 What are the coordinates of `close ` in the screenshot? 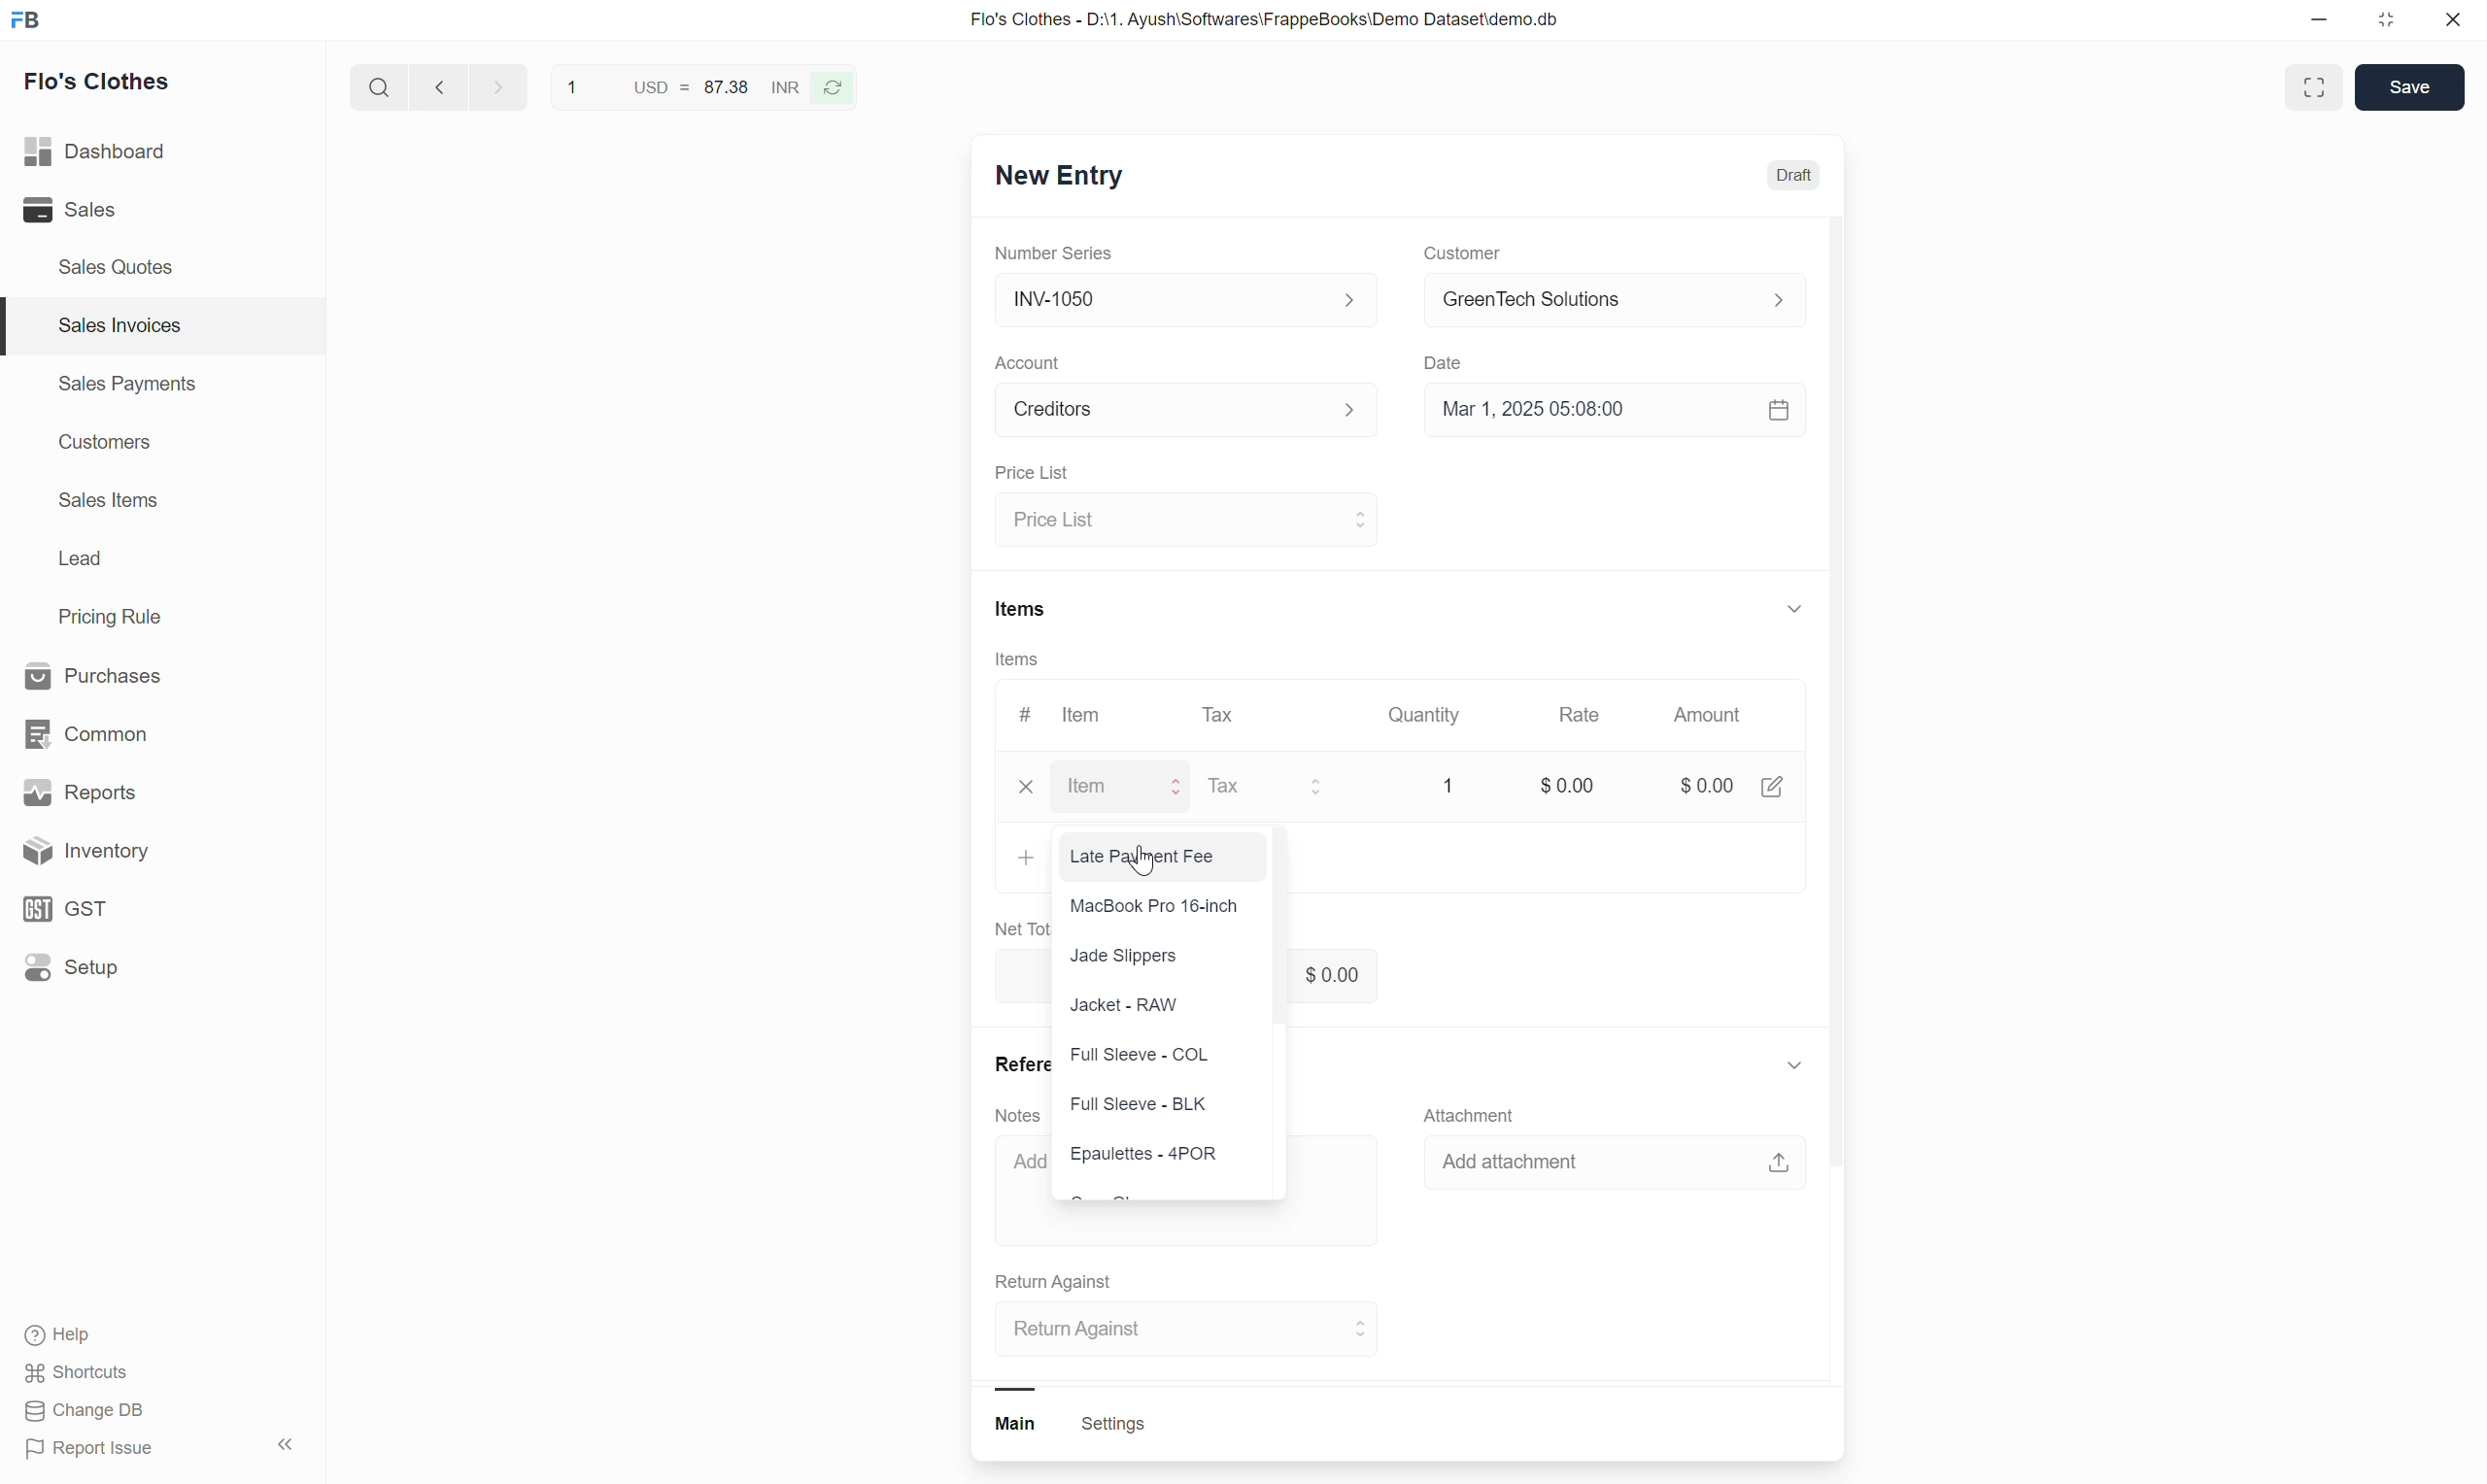 It's located at (2455, 22).